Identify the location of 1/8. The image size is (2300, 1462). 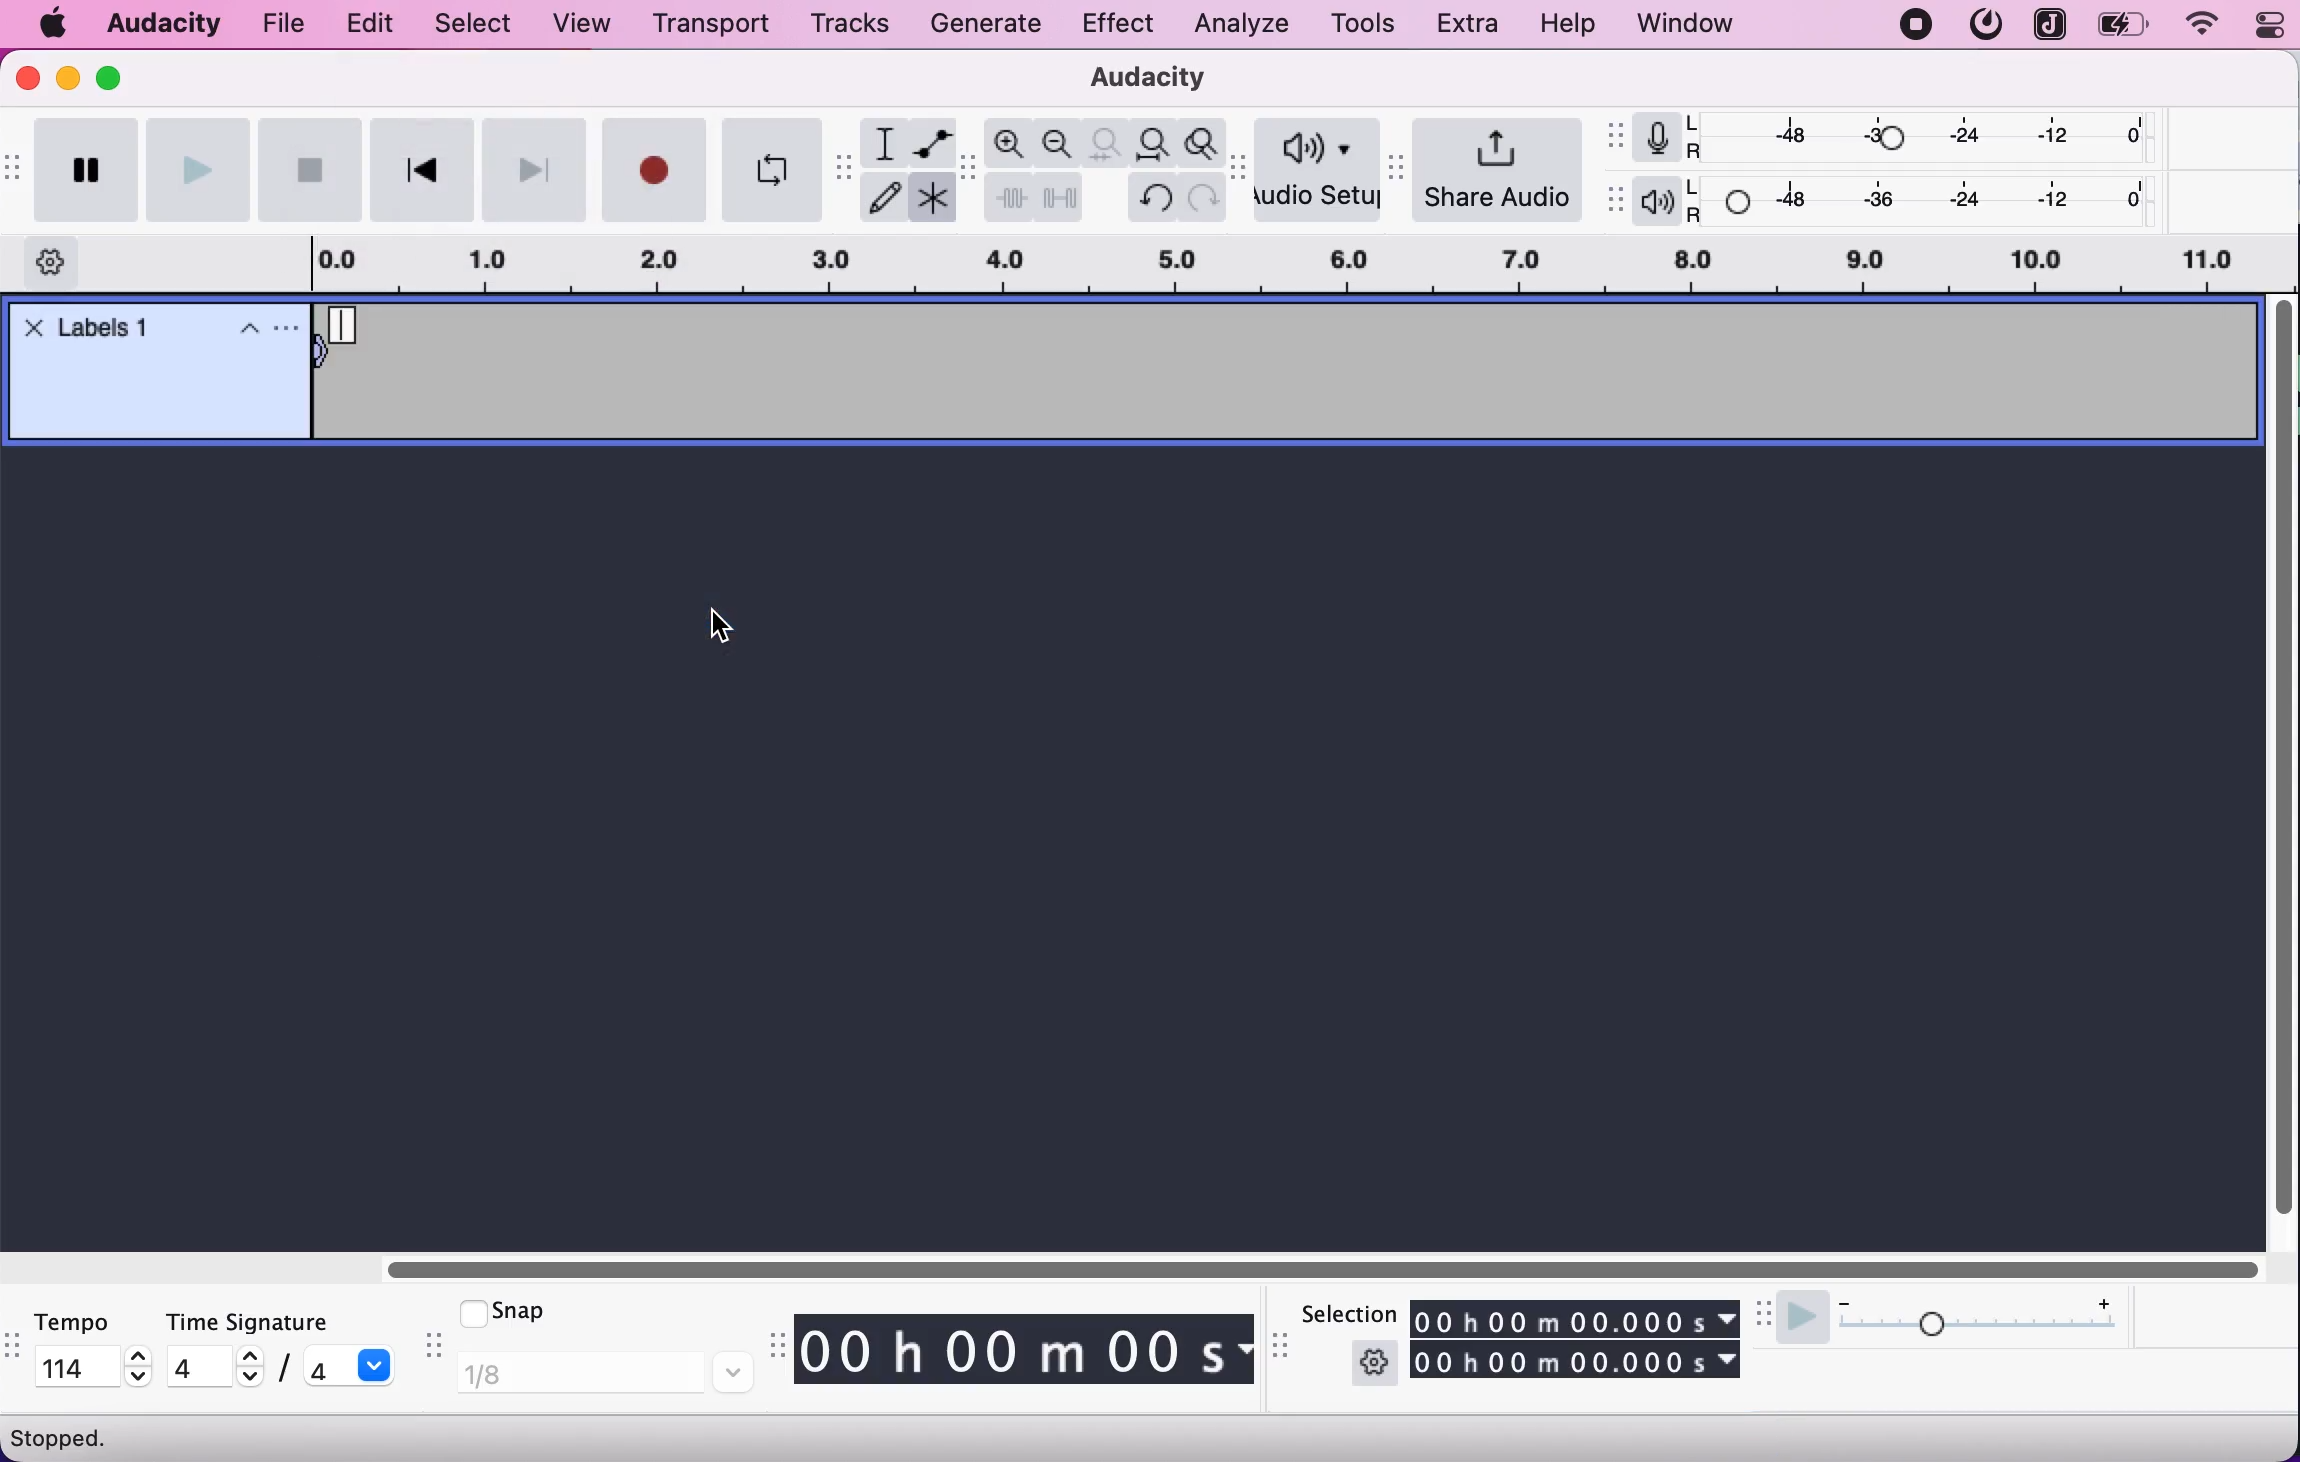
(604, 1374).